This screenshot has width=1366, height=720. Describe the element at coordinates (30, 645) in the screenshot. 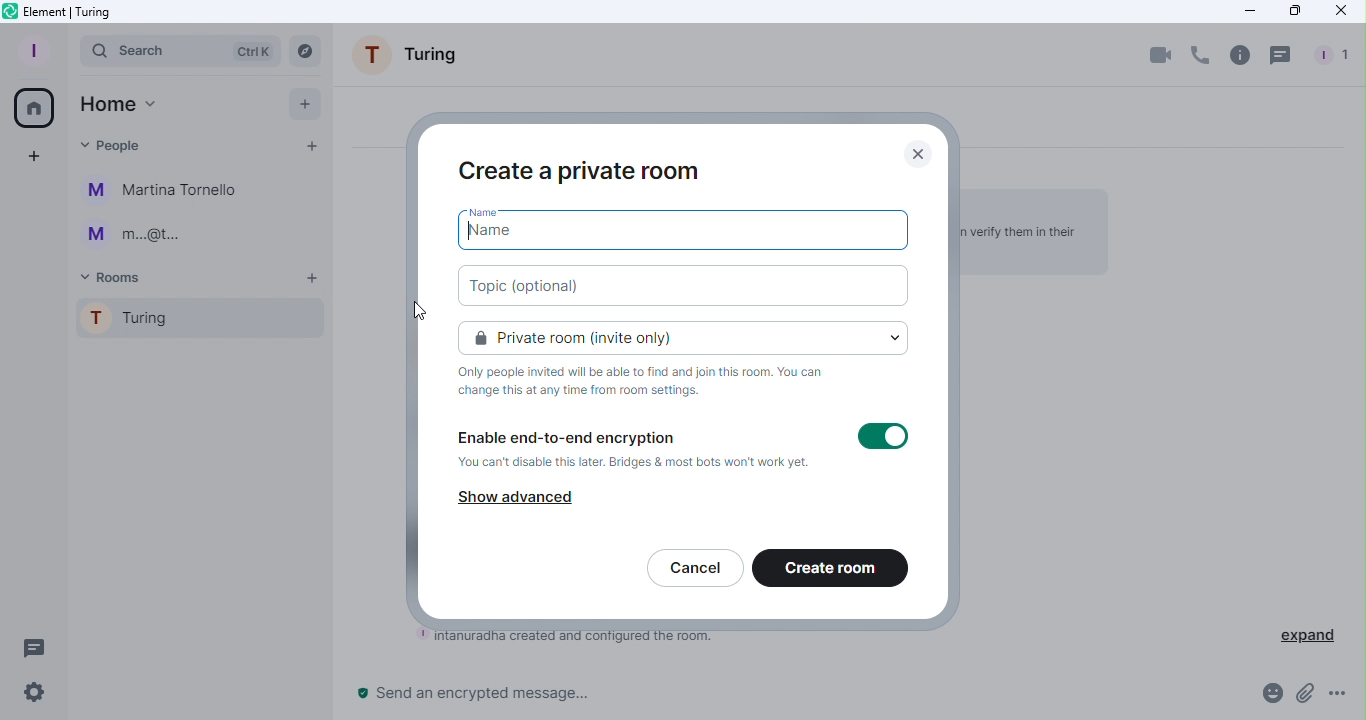

I see `Threads` at that location.